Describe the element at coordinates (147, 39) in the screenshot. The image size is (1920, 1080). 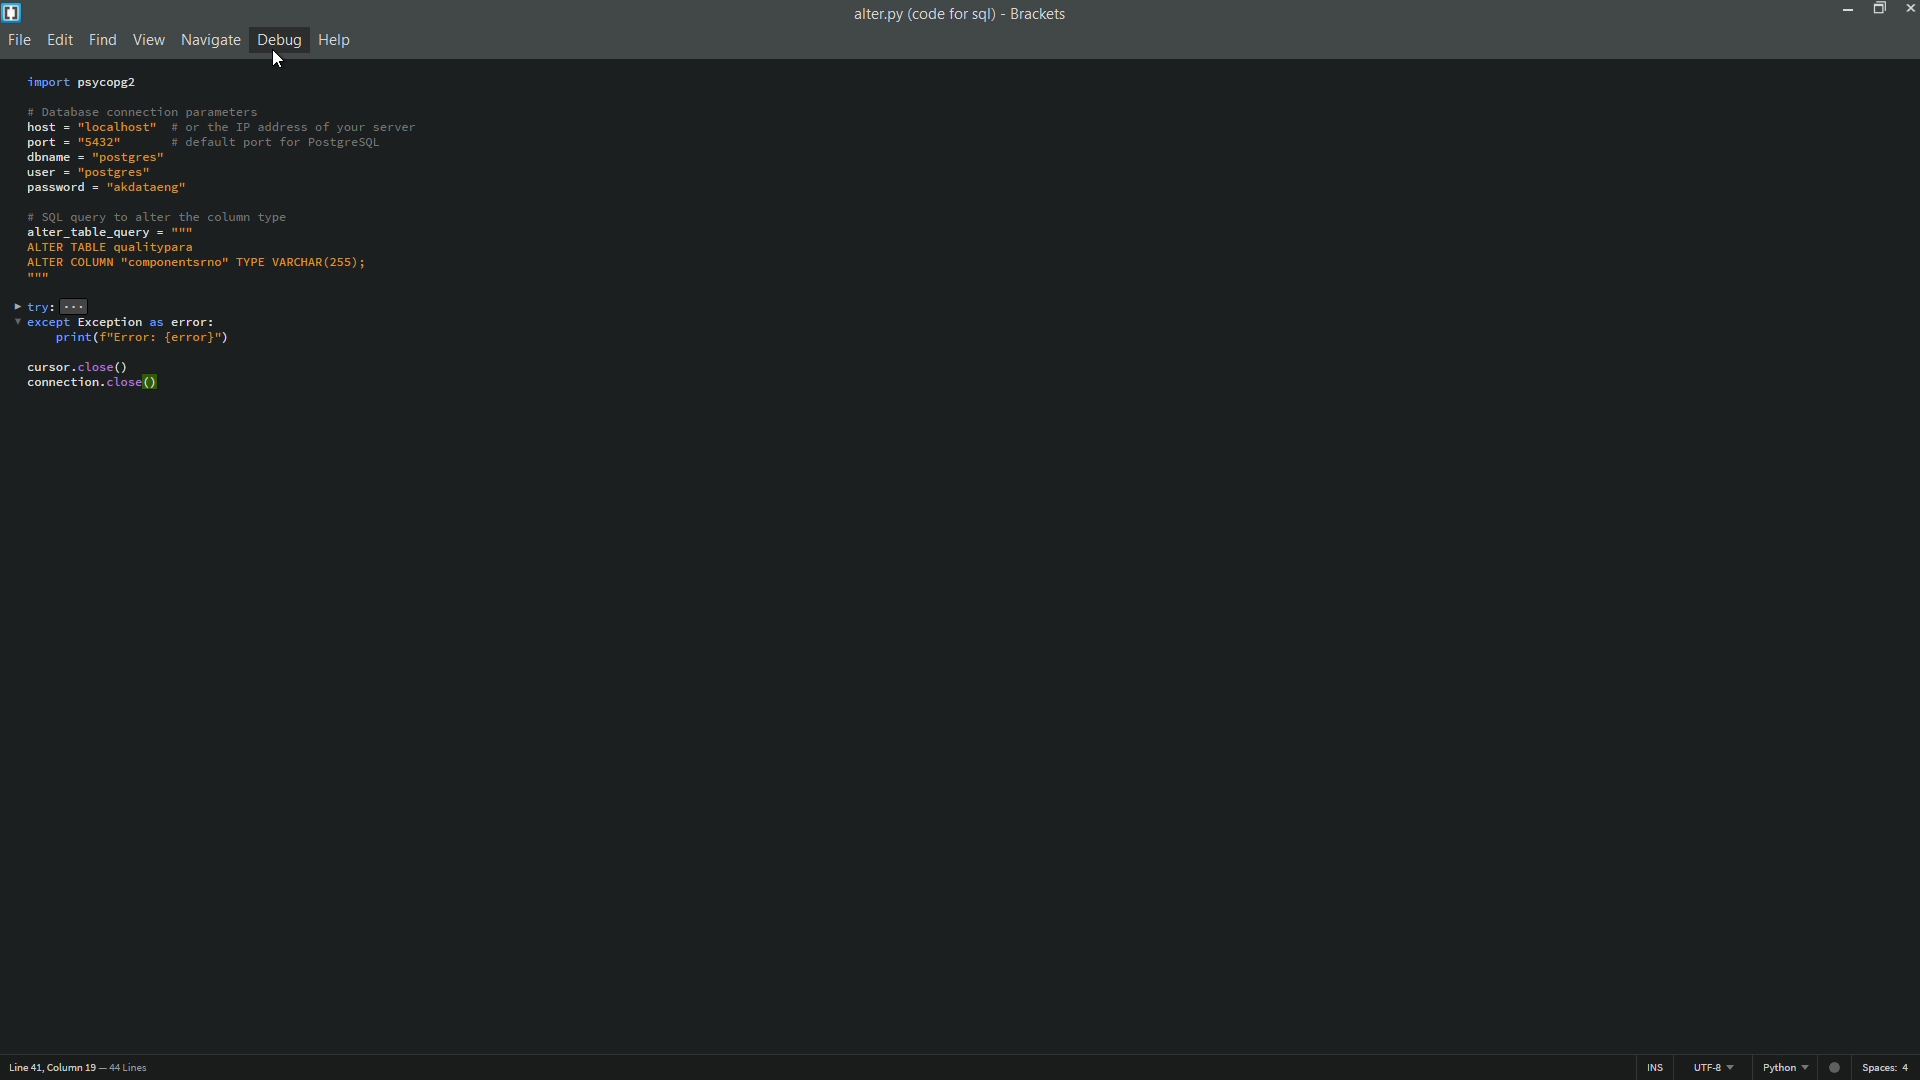
I see `view menu` at that location.